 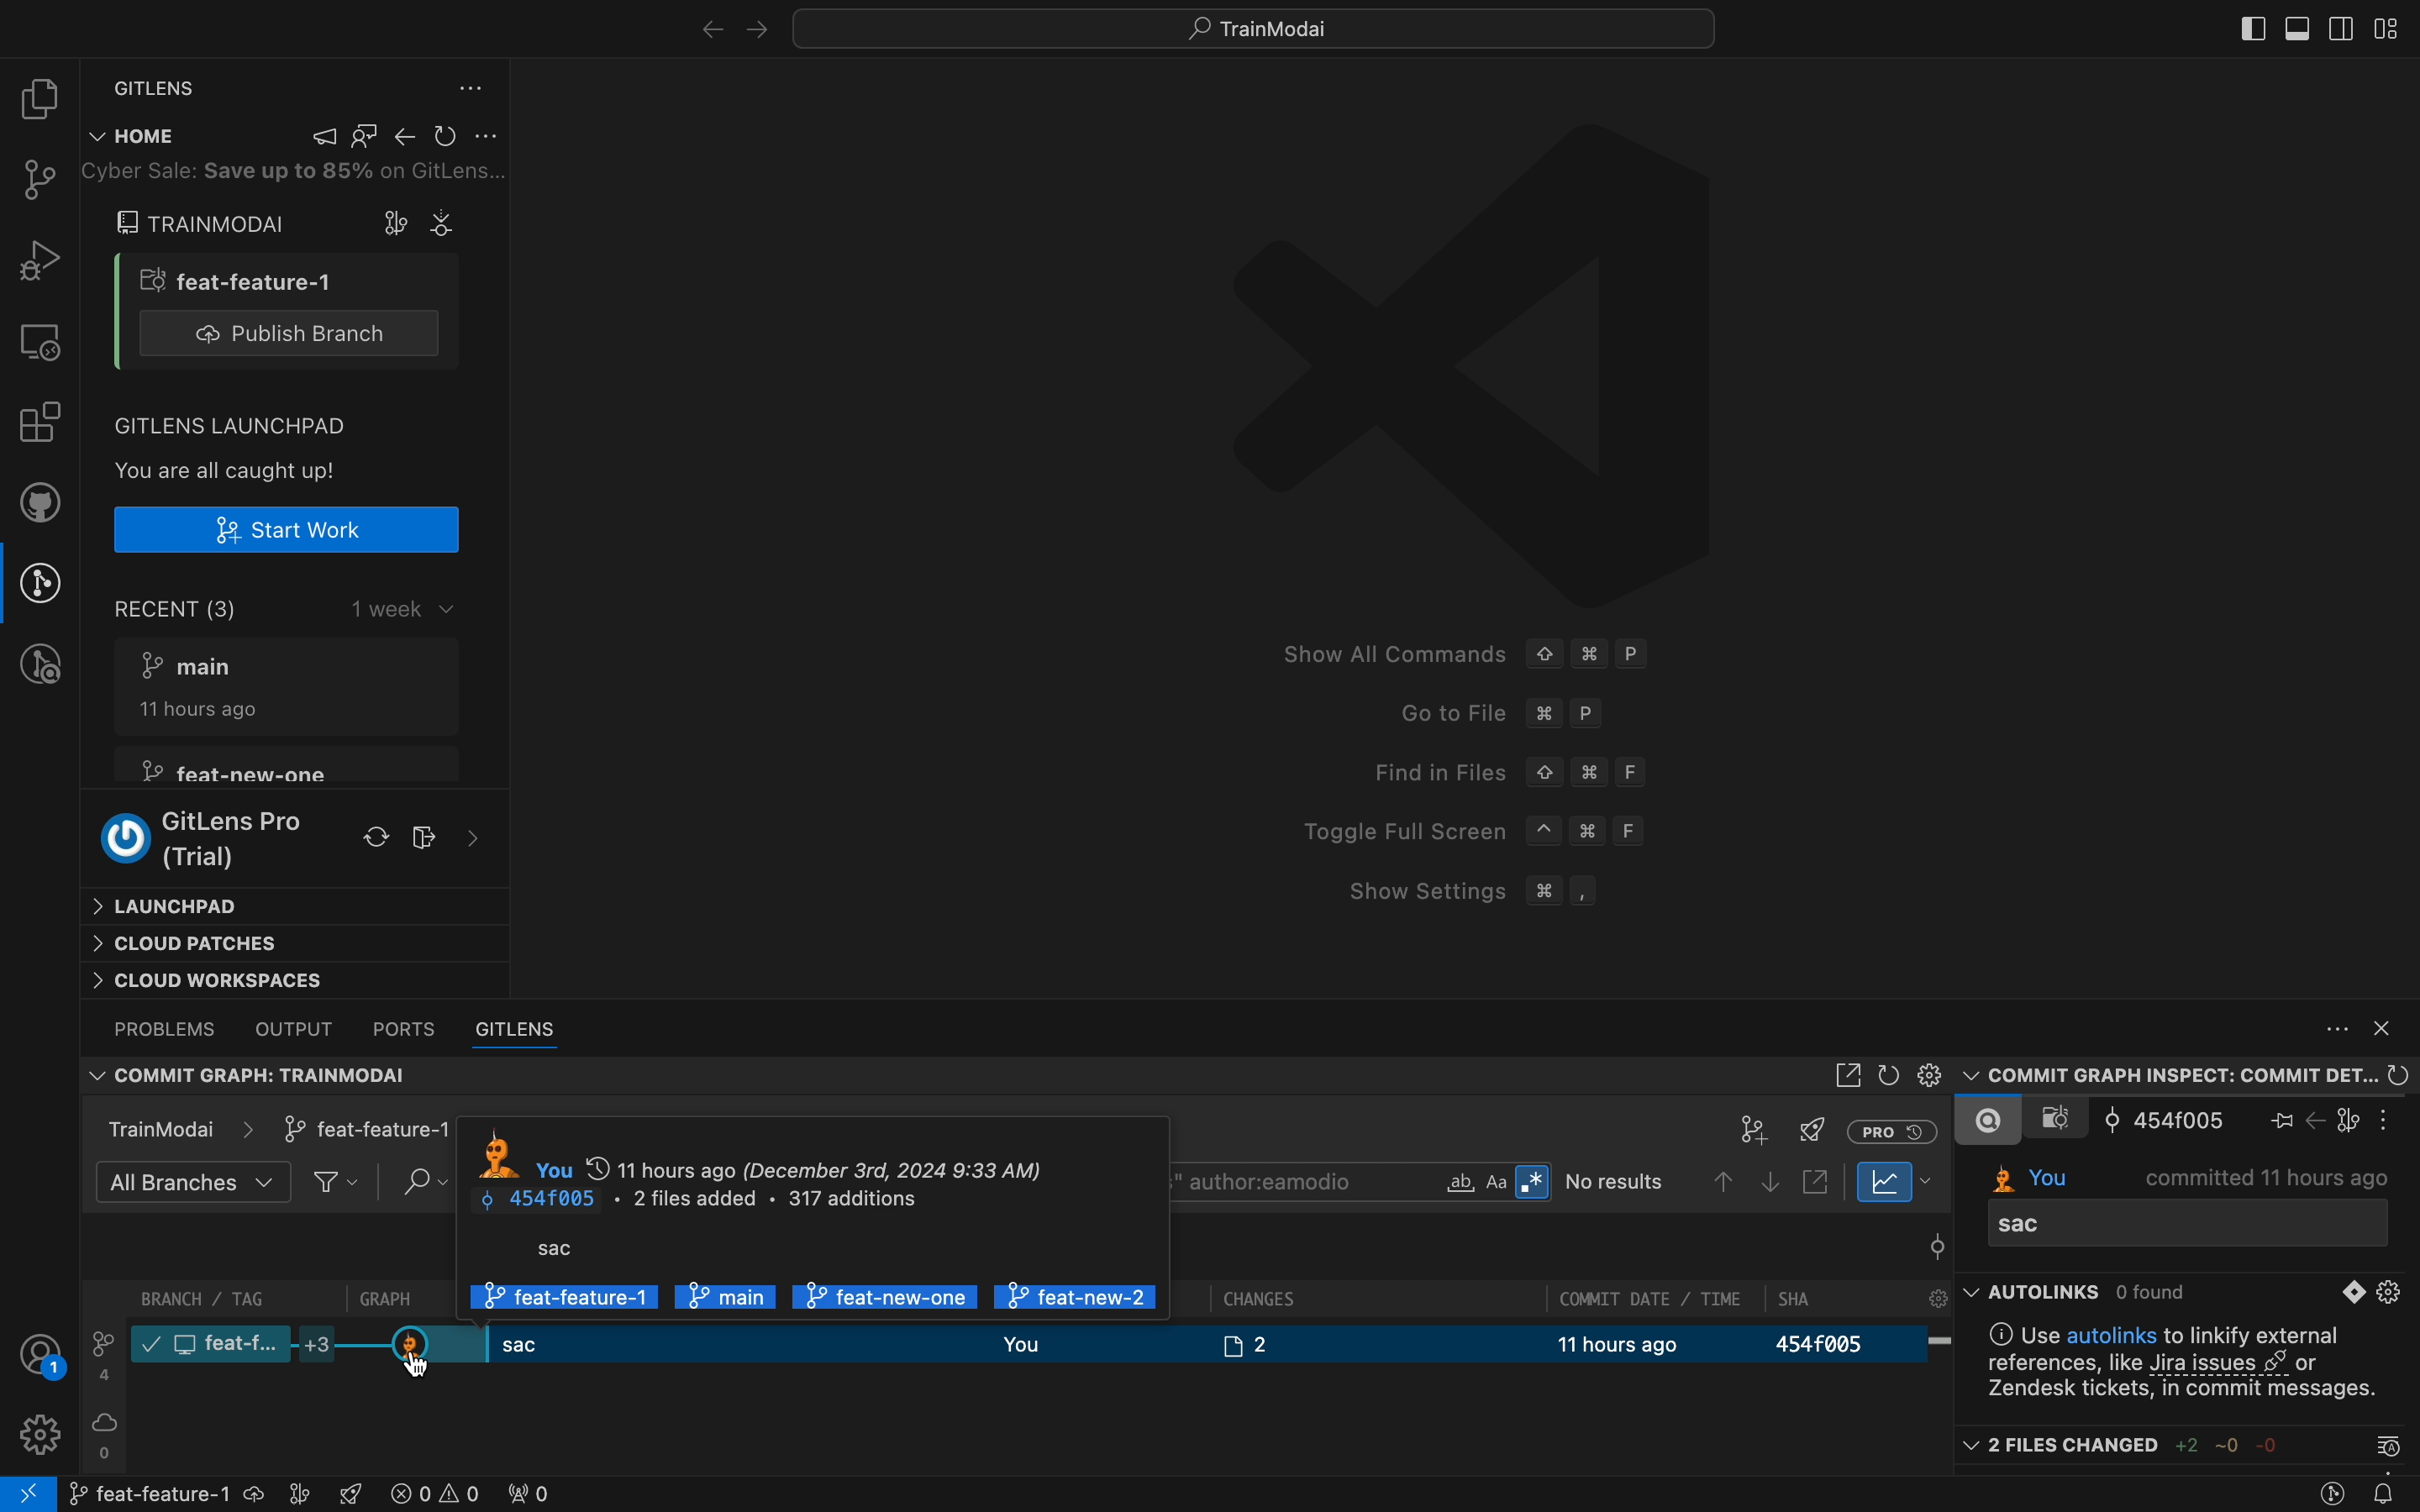 I want to click on Cloud patches, so click(x=252, y=945).